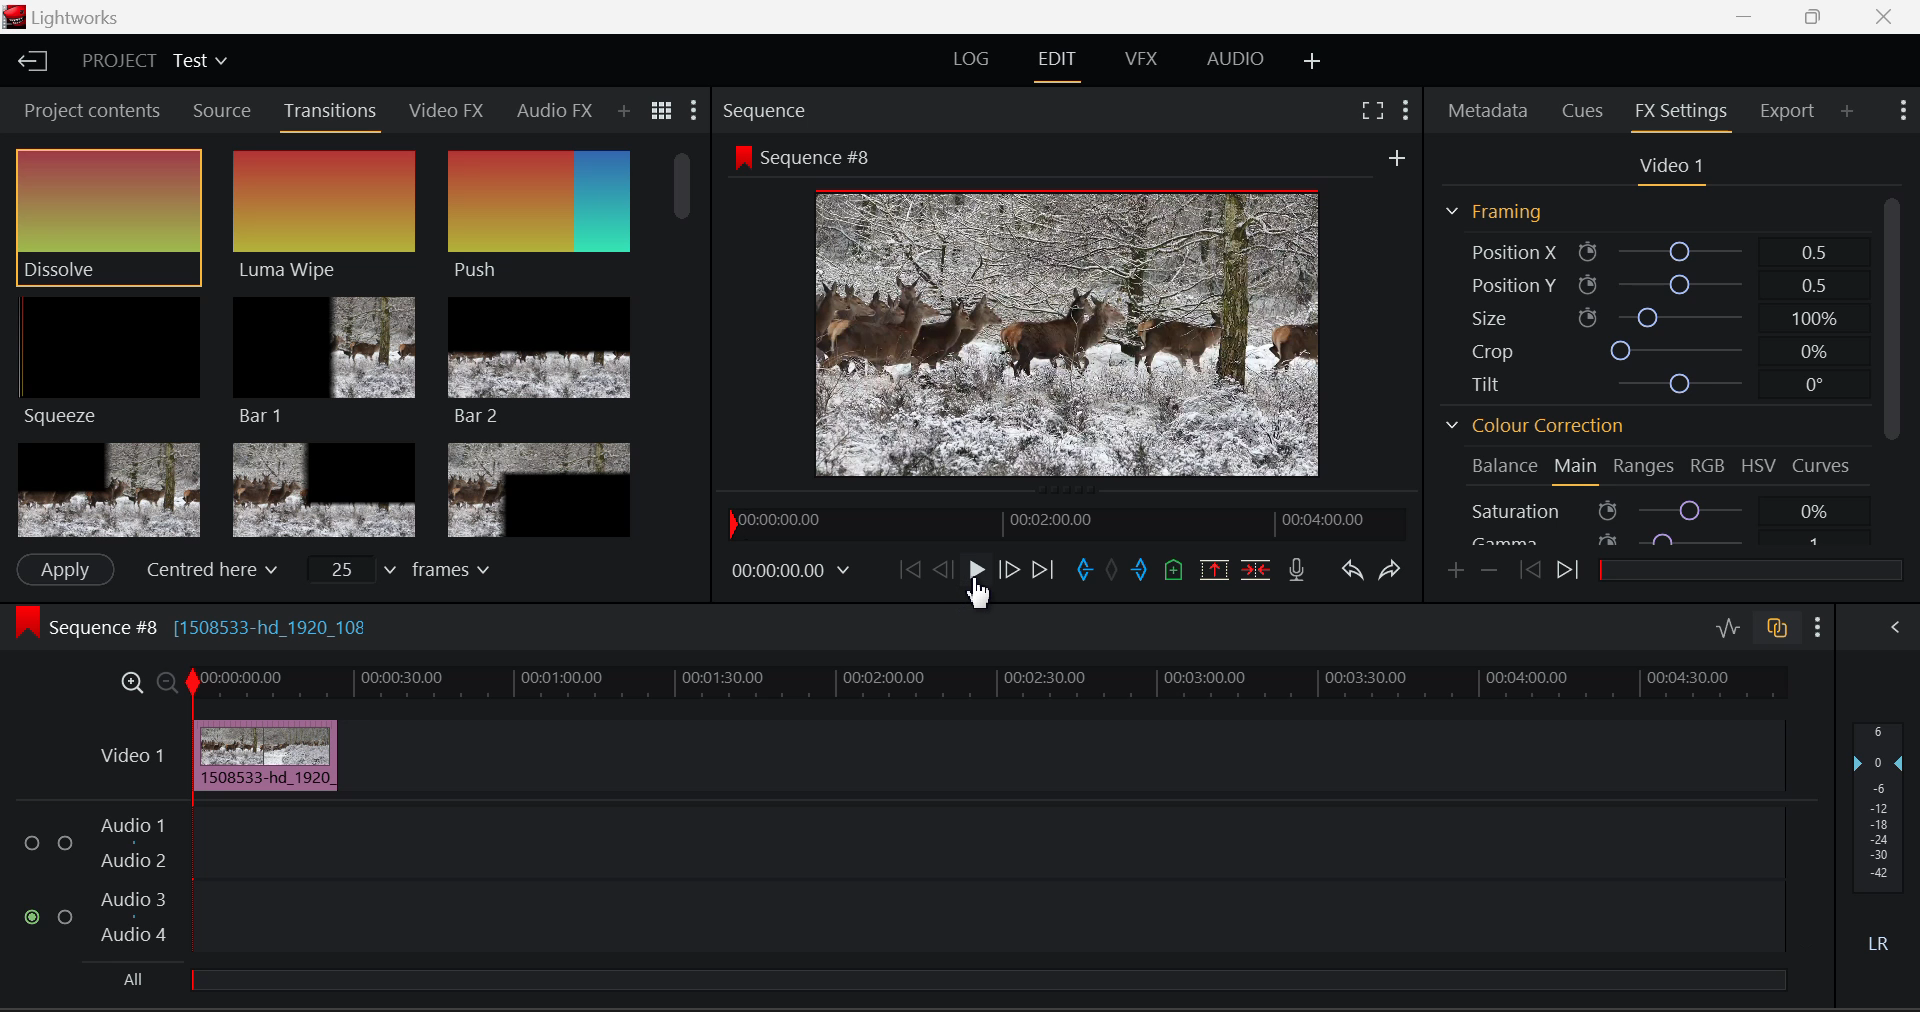 The height and width of the screenshot is (1012, 1920). I want to click on Show Settings, so click(1818, 627).